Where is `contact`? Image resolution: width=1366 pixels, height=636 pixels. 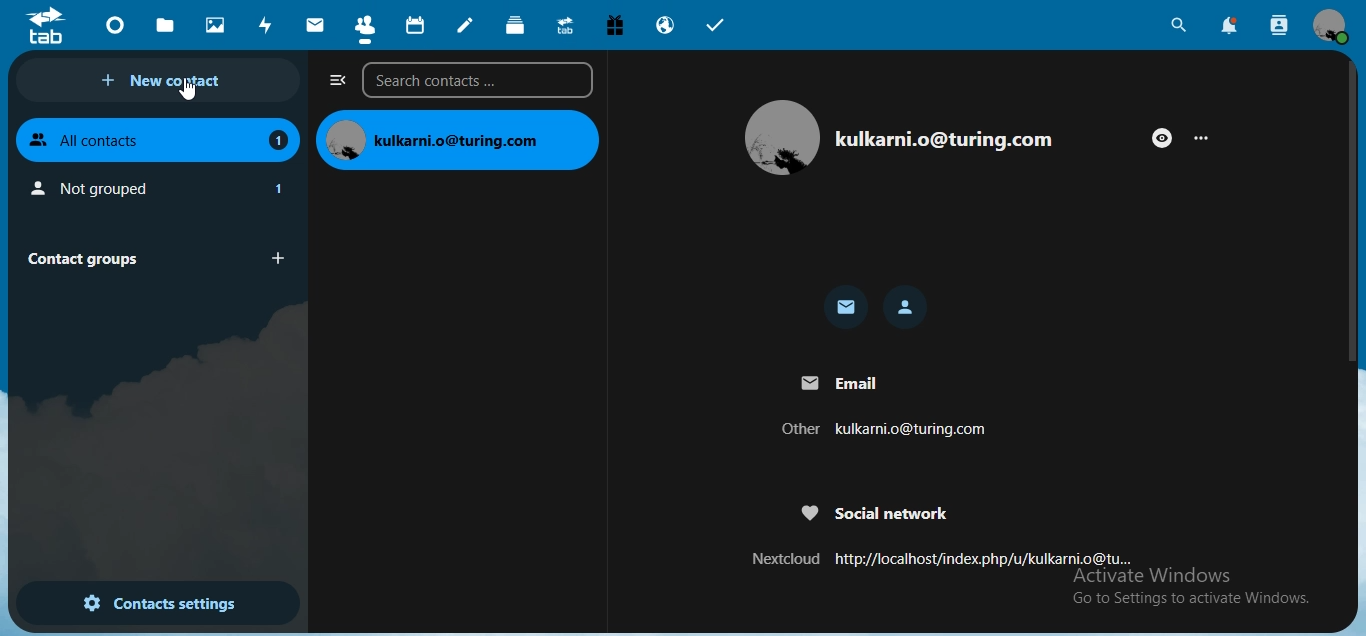 contact is located at coordinates (364, 24).